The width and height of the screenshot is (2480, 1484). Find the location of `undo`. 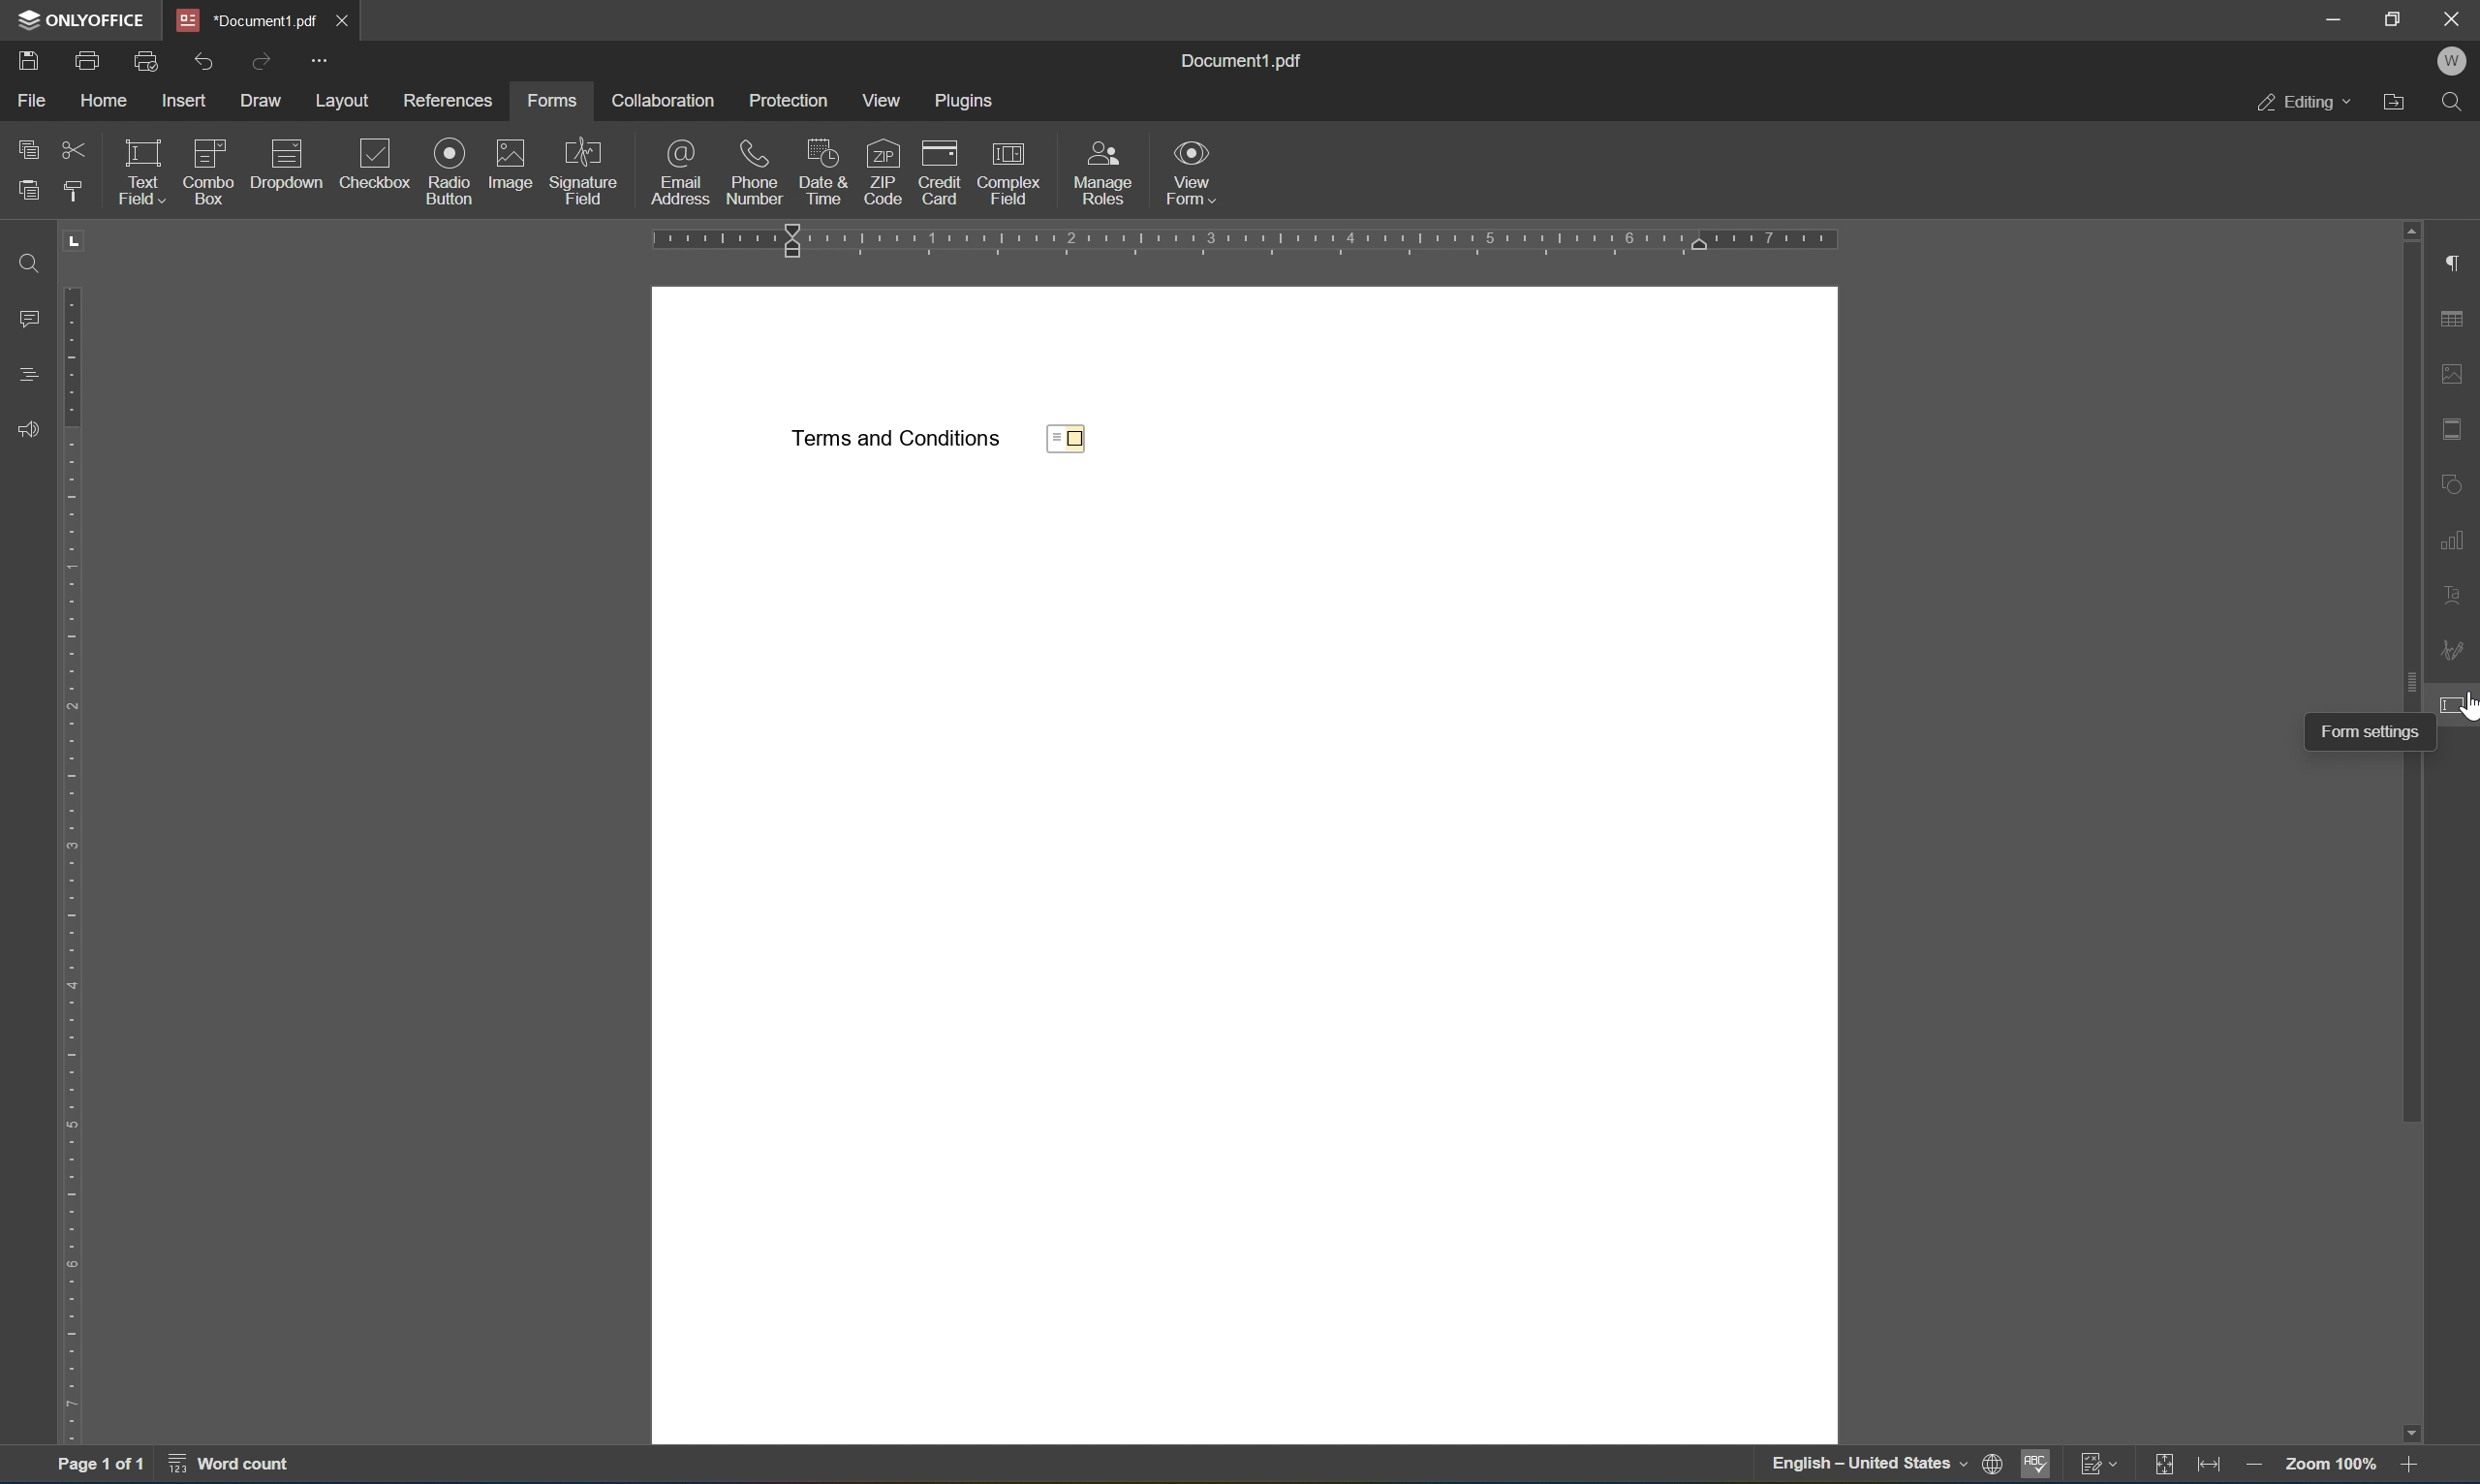

undo is located at coordinates (211, 63).